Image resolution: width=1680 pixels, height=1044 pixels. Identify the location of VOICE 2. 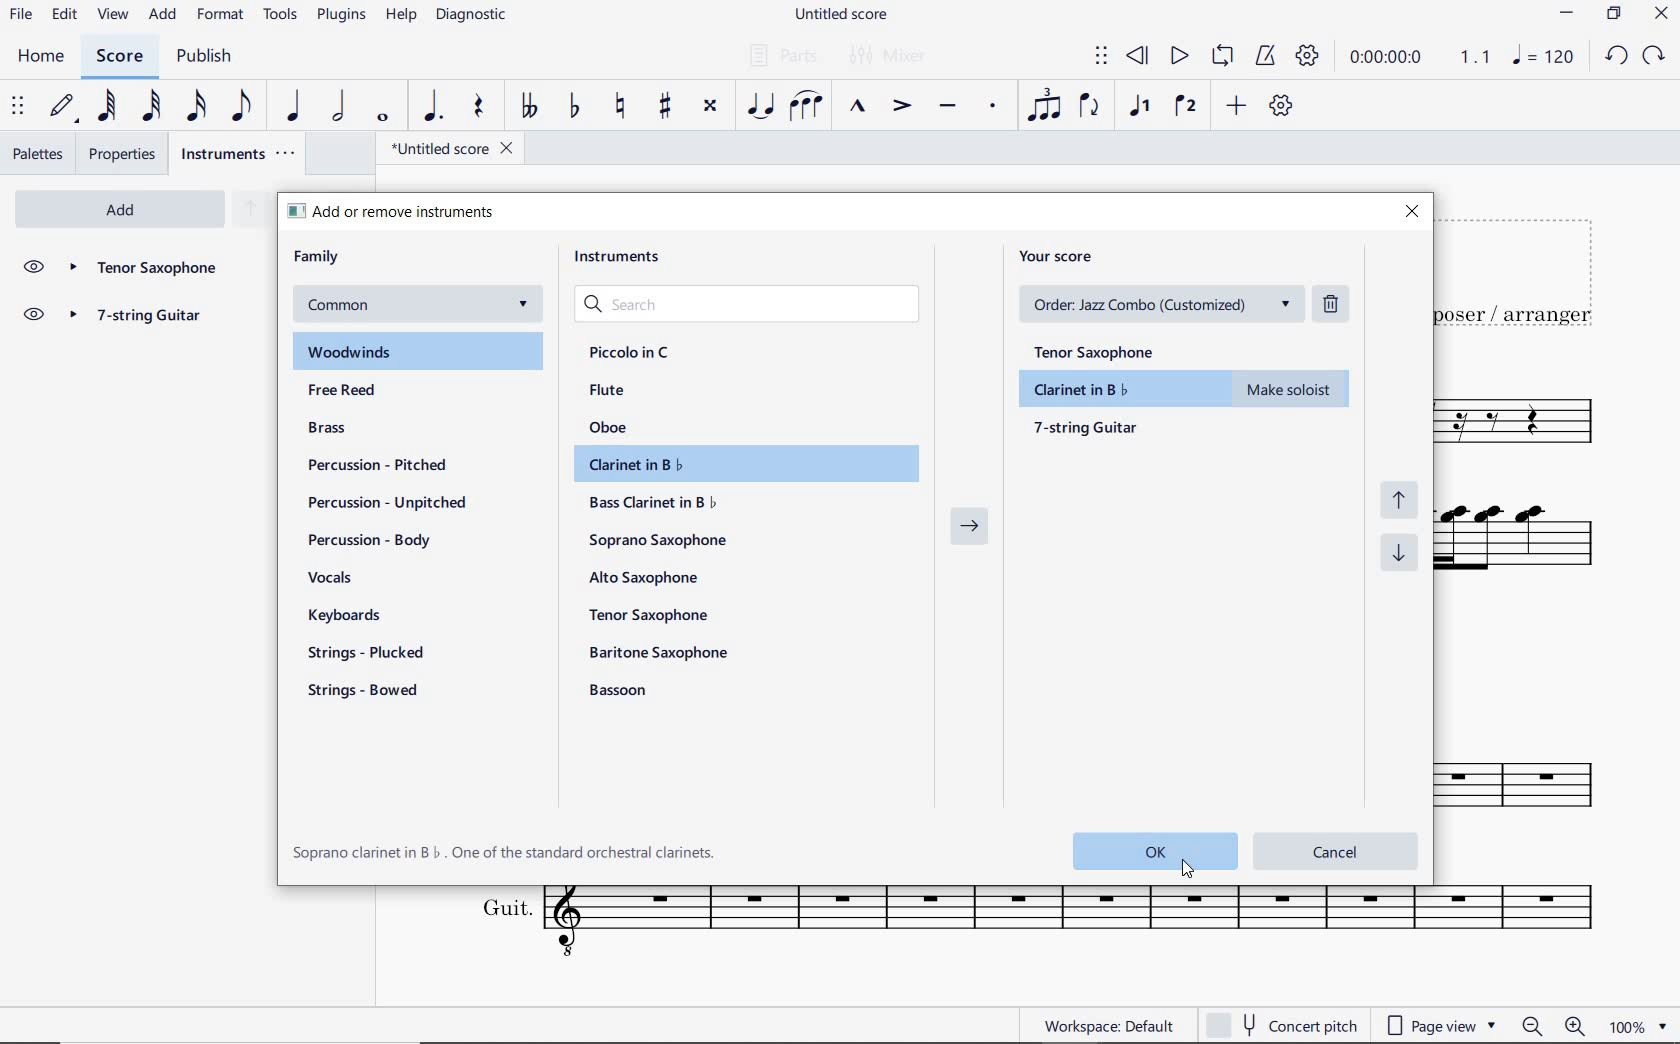
(1188, 107).